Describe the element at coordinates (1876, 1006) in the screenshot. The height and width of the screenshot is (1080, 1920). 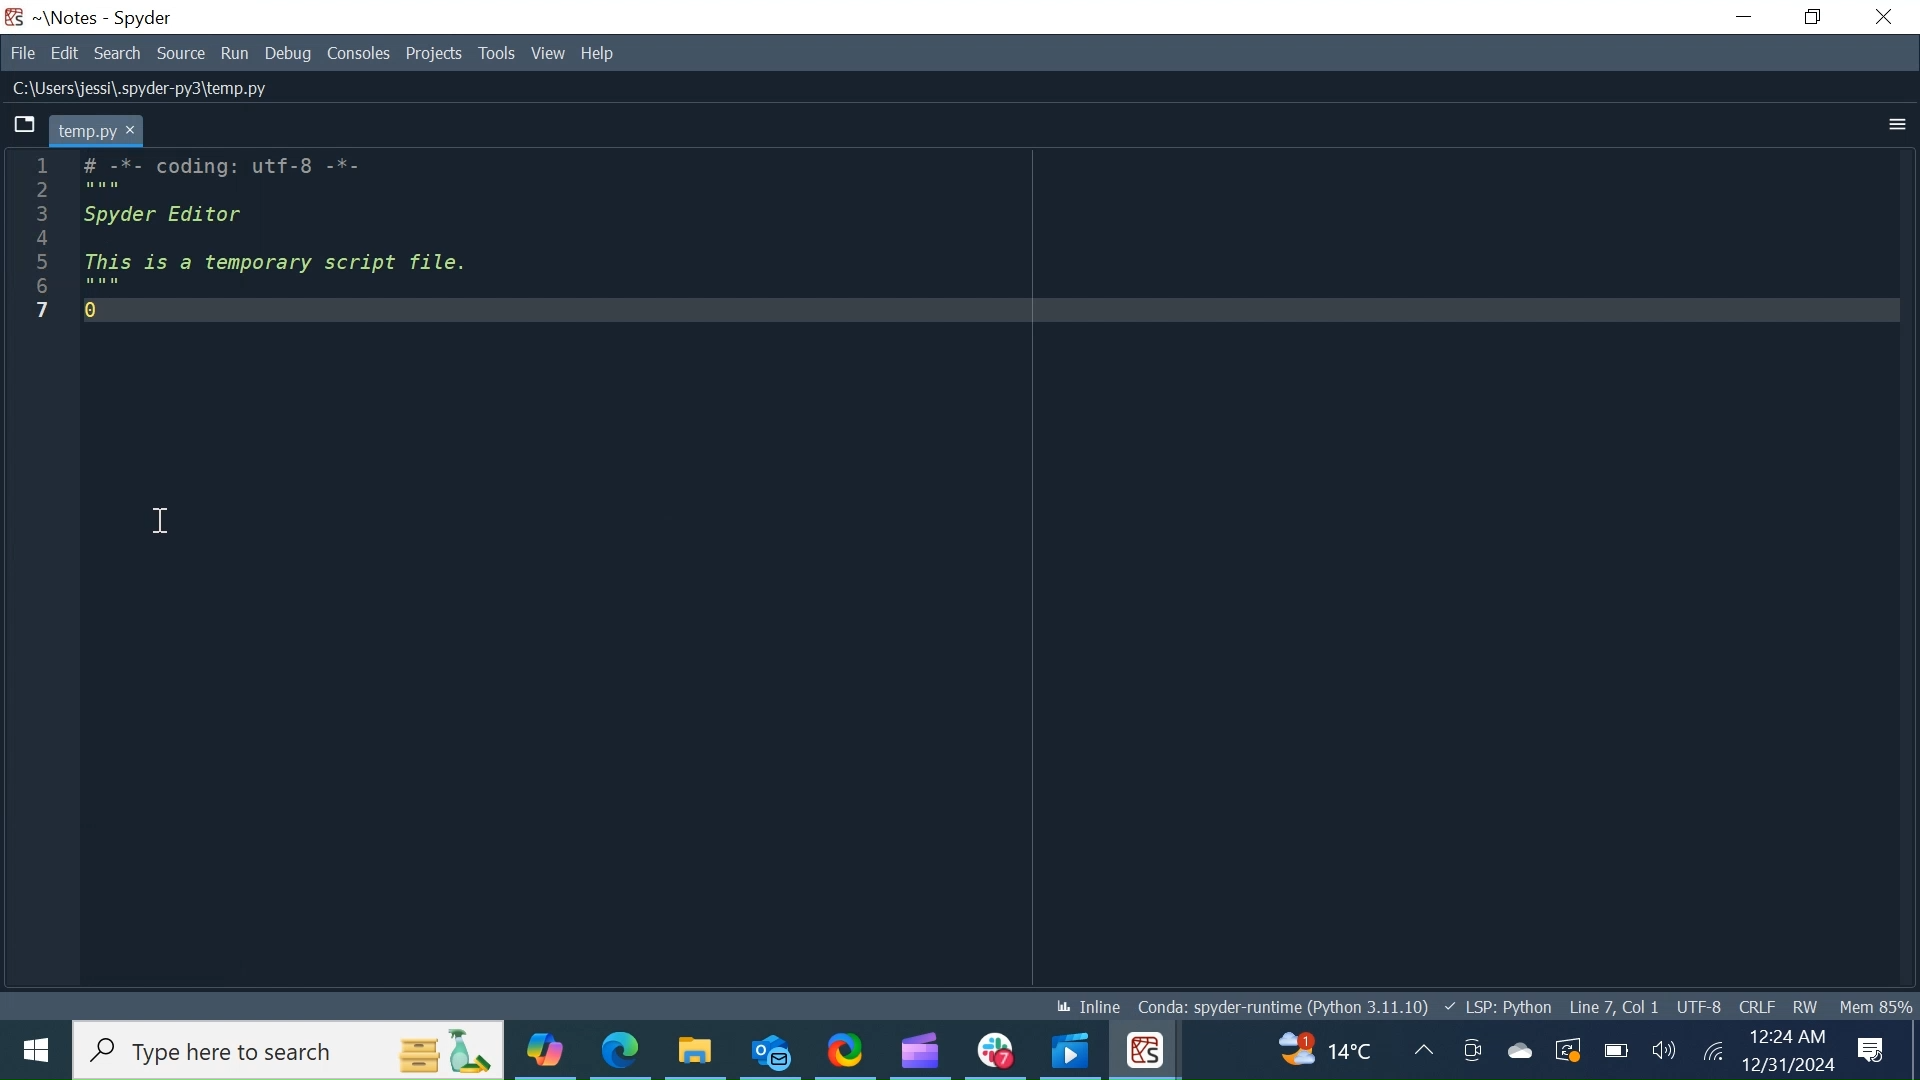
I see `Mem 85%` at that location.